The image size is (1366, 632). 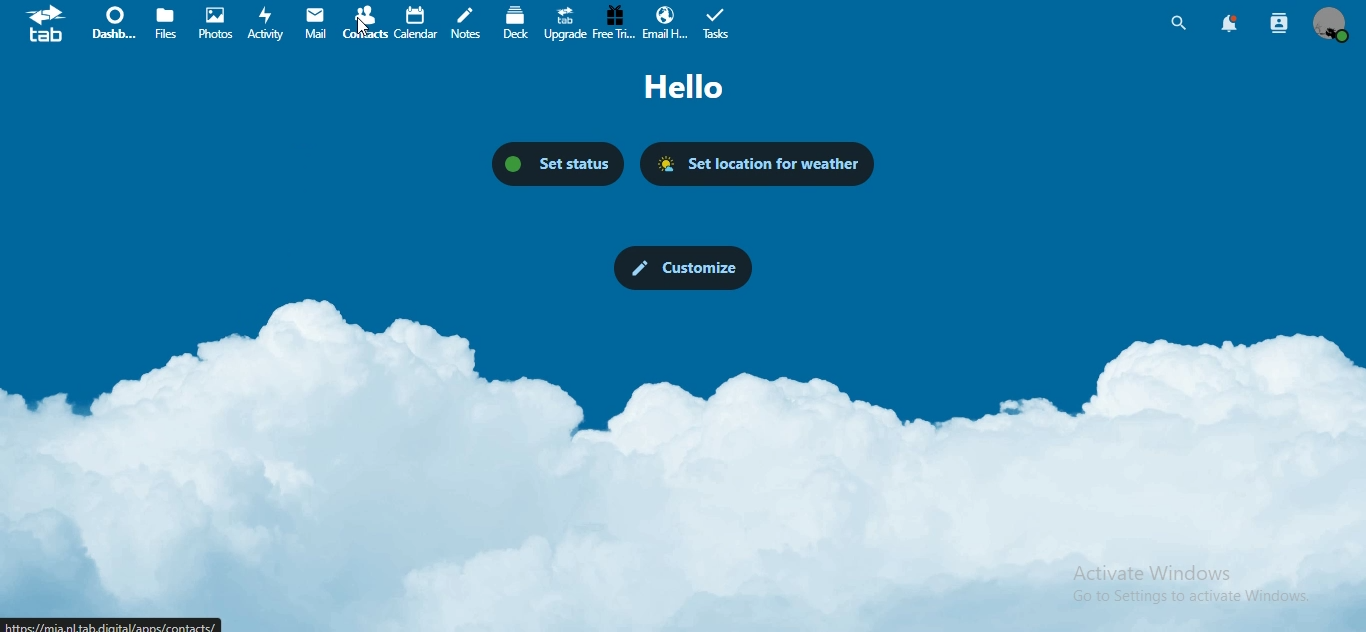 What do you see at coordinates (569, 22) in the screenshot?
I see `upgrade` at bounding box center [569, 22].